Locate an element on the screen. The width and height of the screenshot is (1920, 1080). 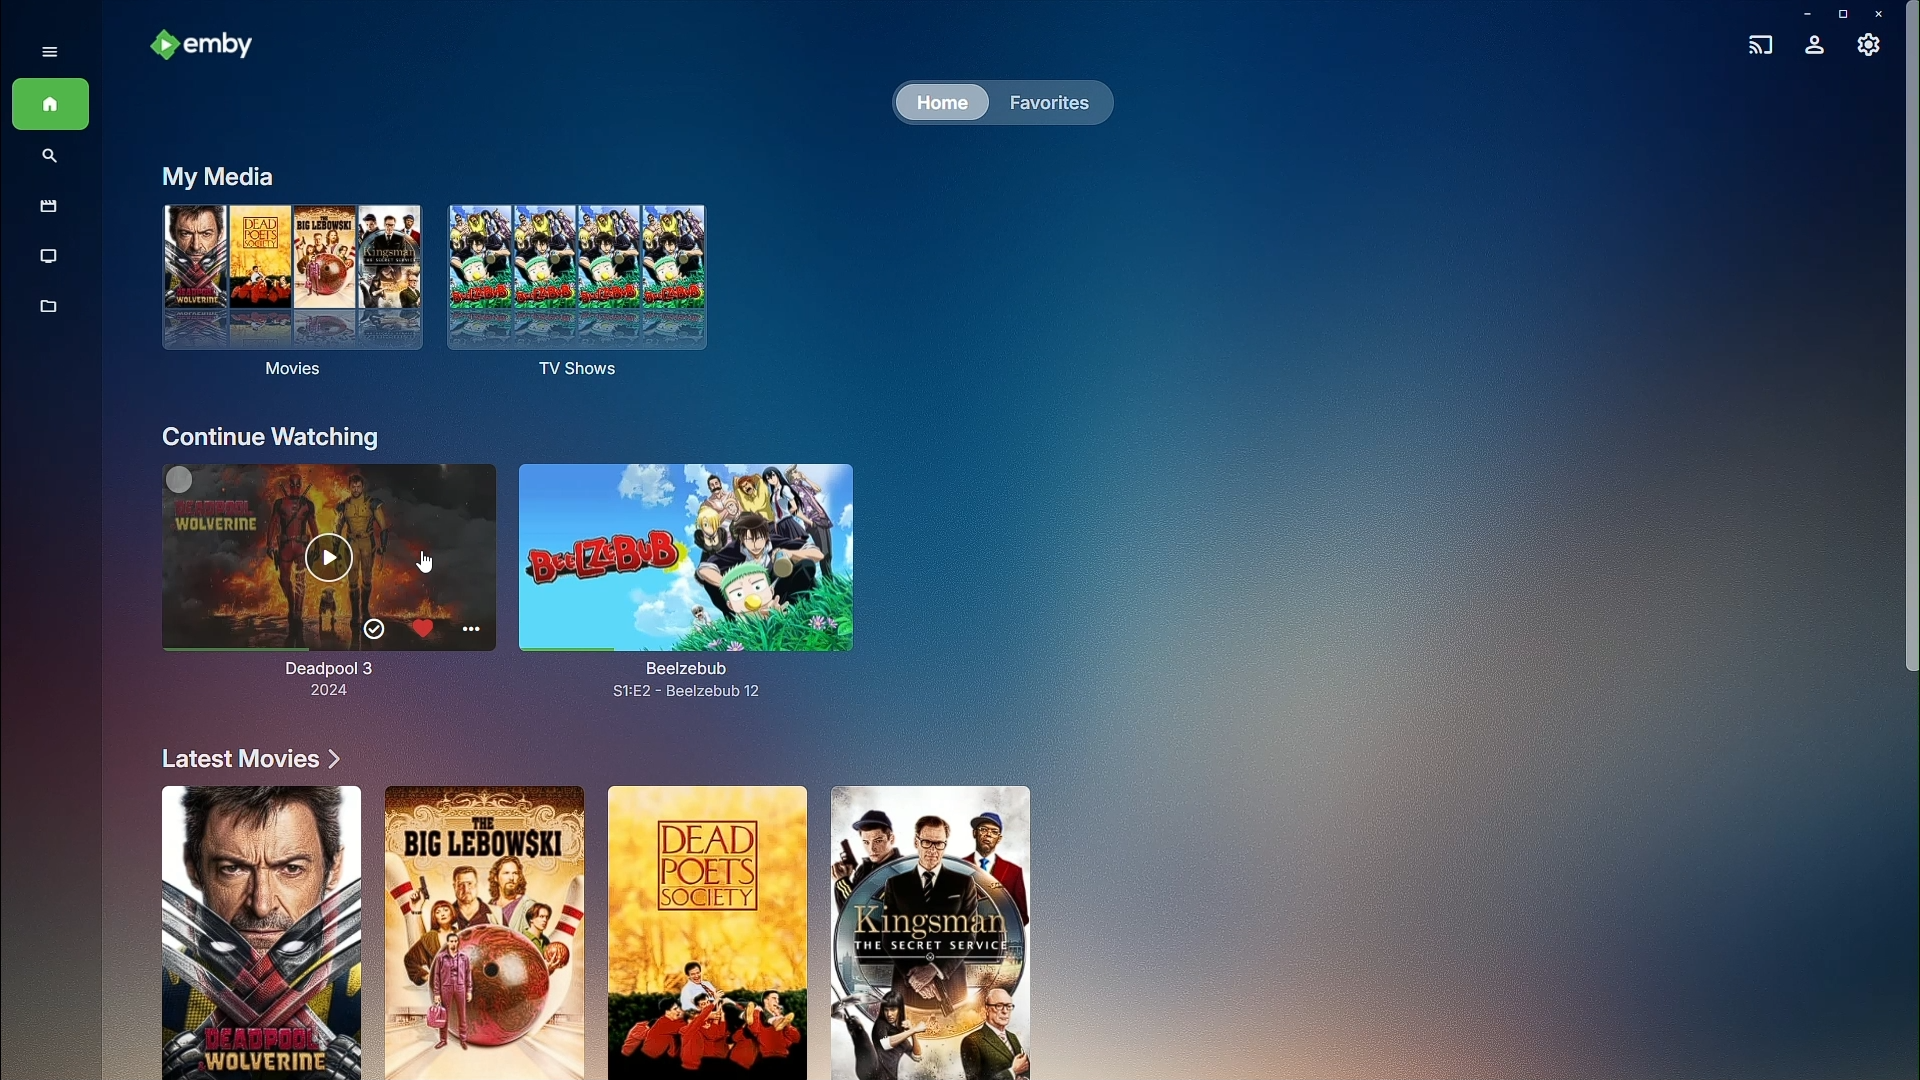
Dead poets society is located at coordinates (704, 930).